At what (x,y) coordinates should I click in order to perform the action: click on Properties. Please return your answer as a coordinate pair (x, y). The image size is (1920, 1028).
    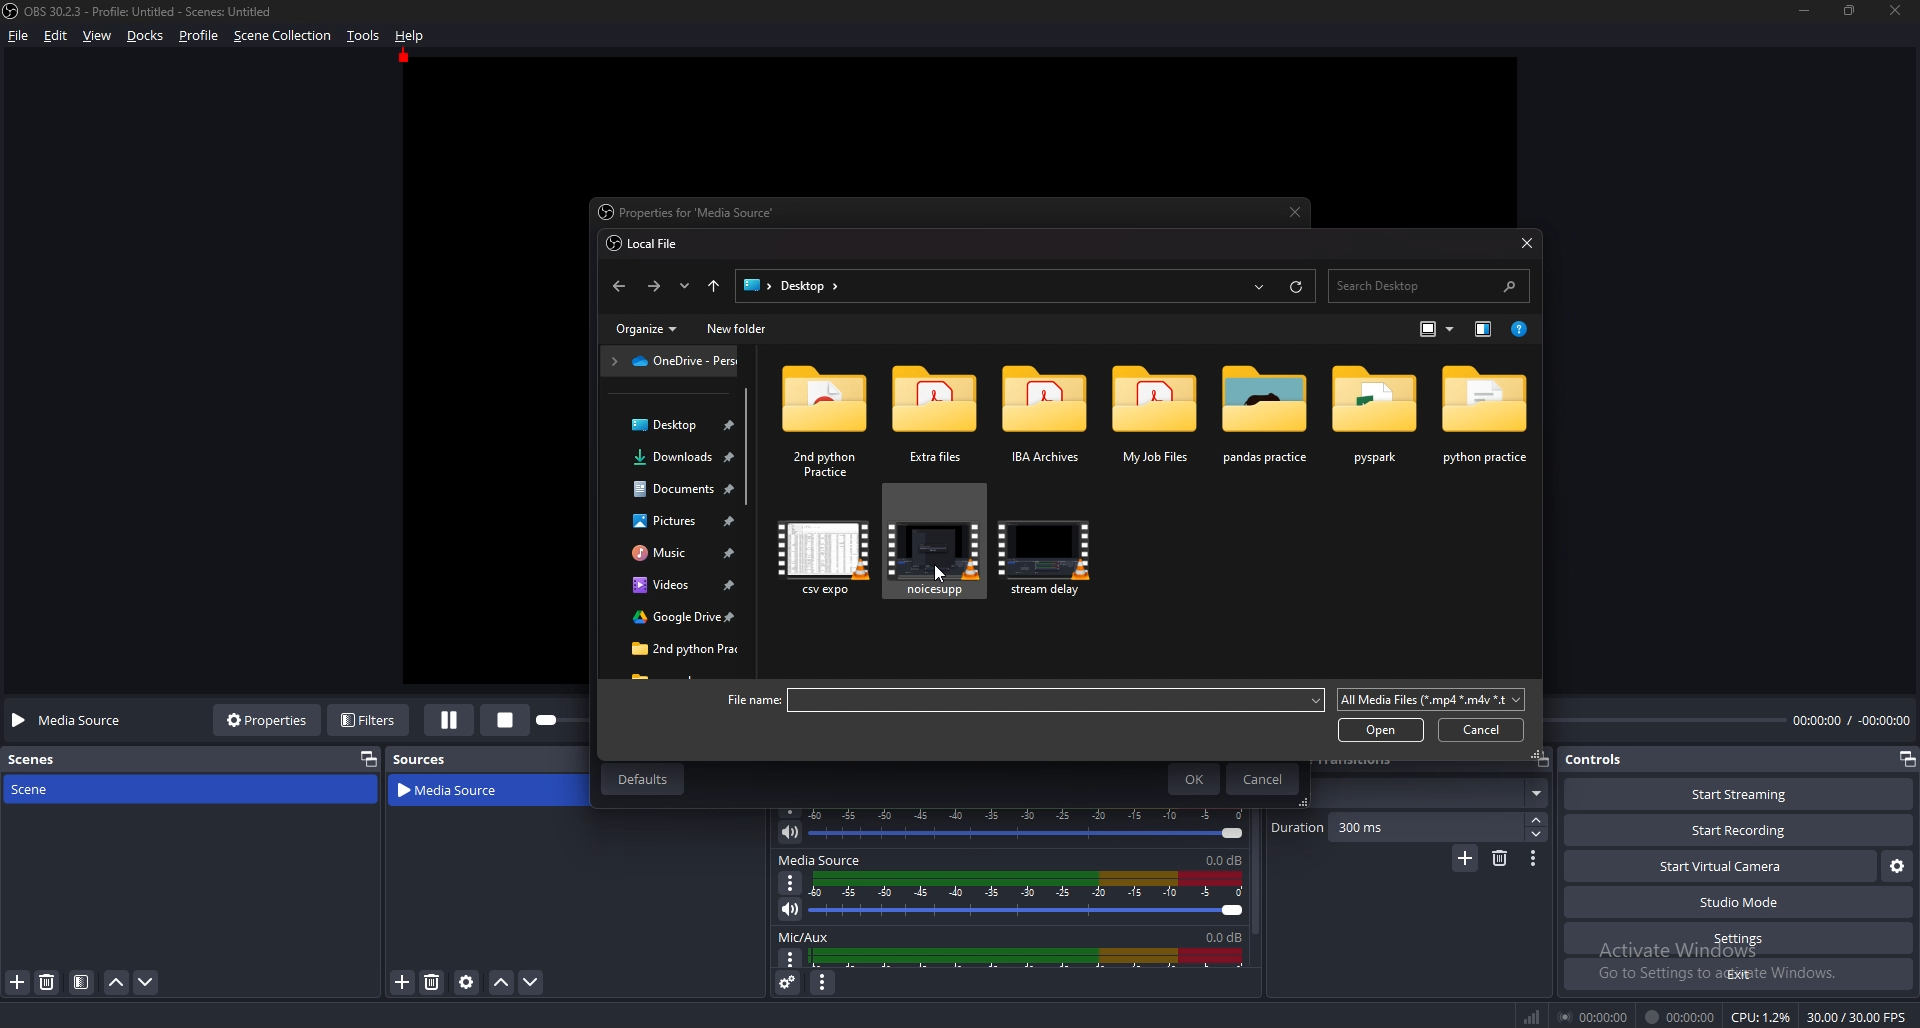
    Looking at the image, I should click on (267, 719).